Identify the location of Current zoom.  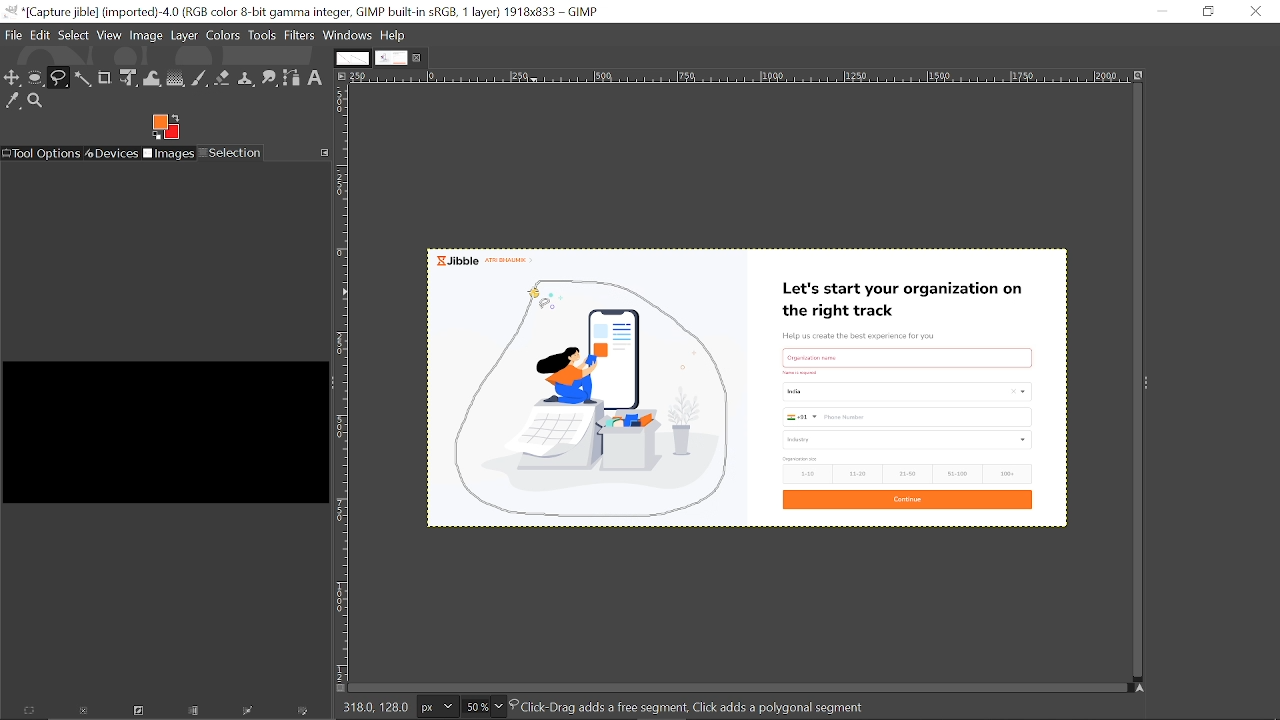
(474, 707).